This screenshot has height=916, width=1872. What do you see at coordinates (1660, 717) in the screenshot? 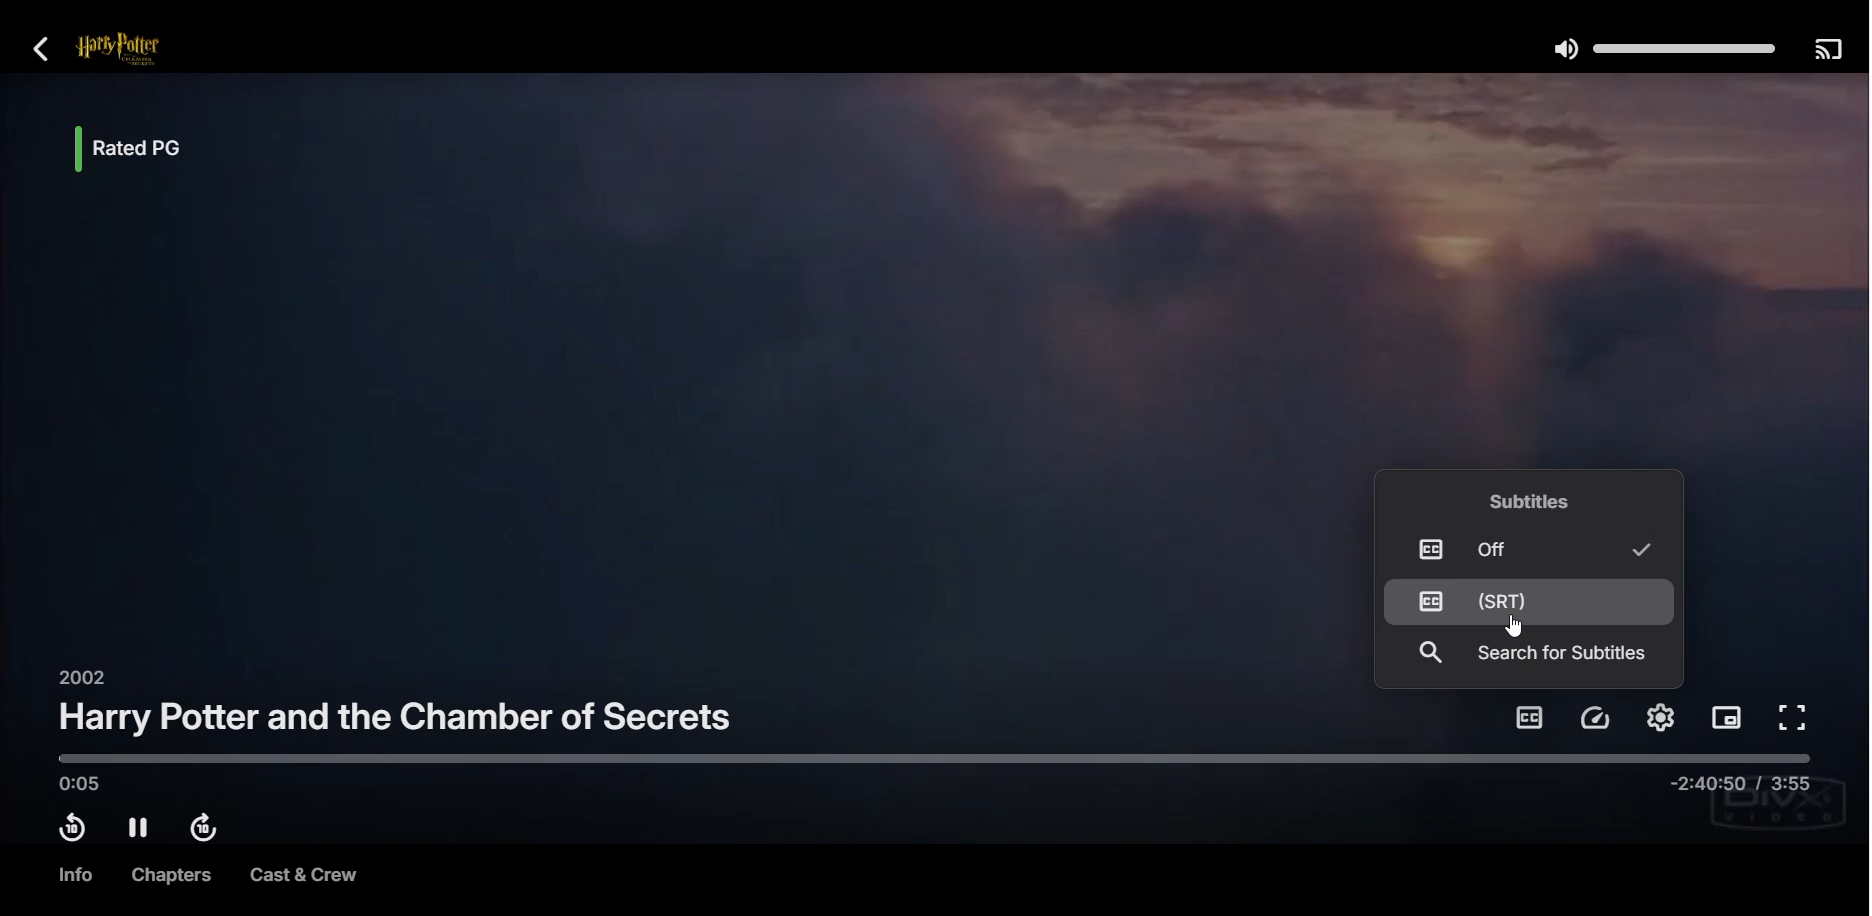
I see `Settings` at bounding box center [1660, 717].